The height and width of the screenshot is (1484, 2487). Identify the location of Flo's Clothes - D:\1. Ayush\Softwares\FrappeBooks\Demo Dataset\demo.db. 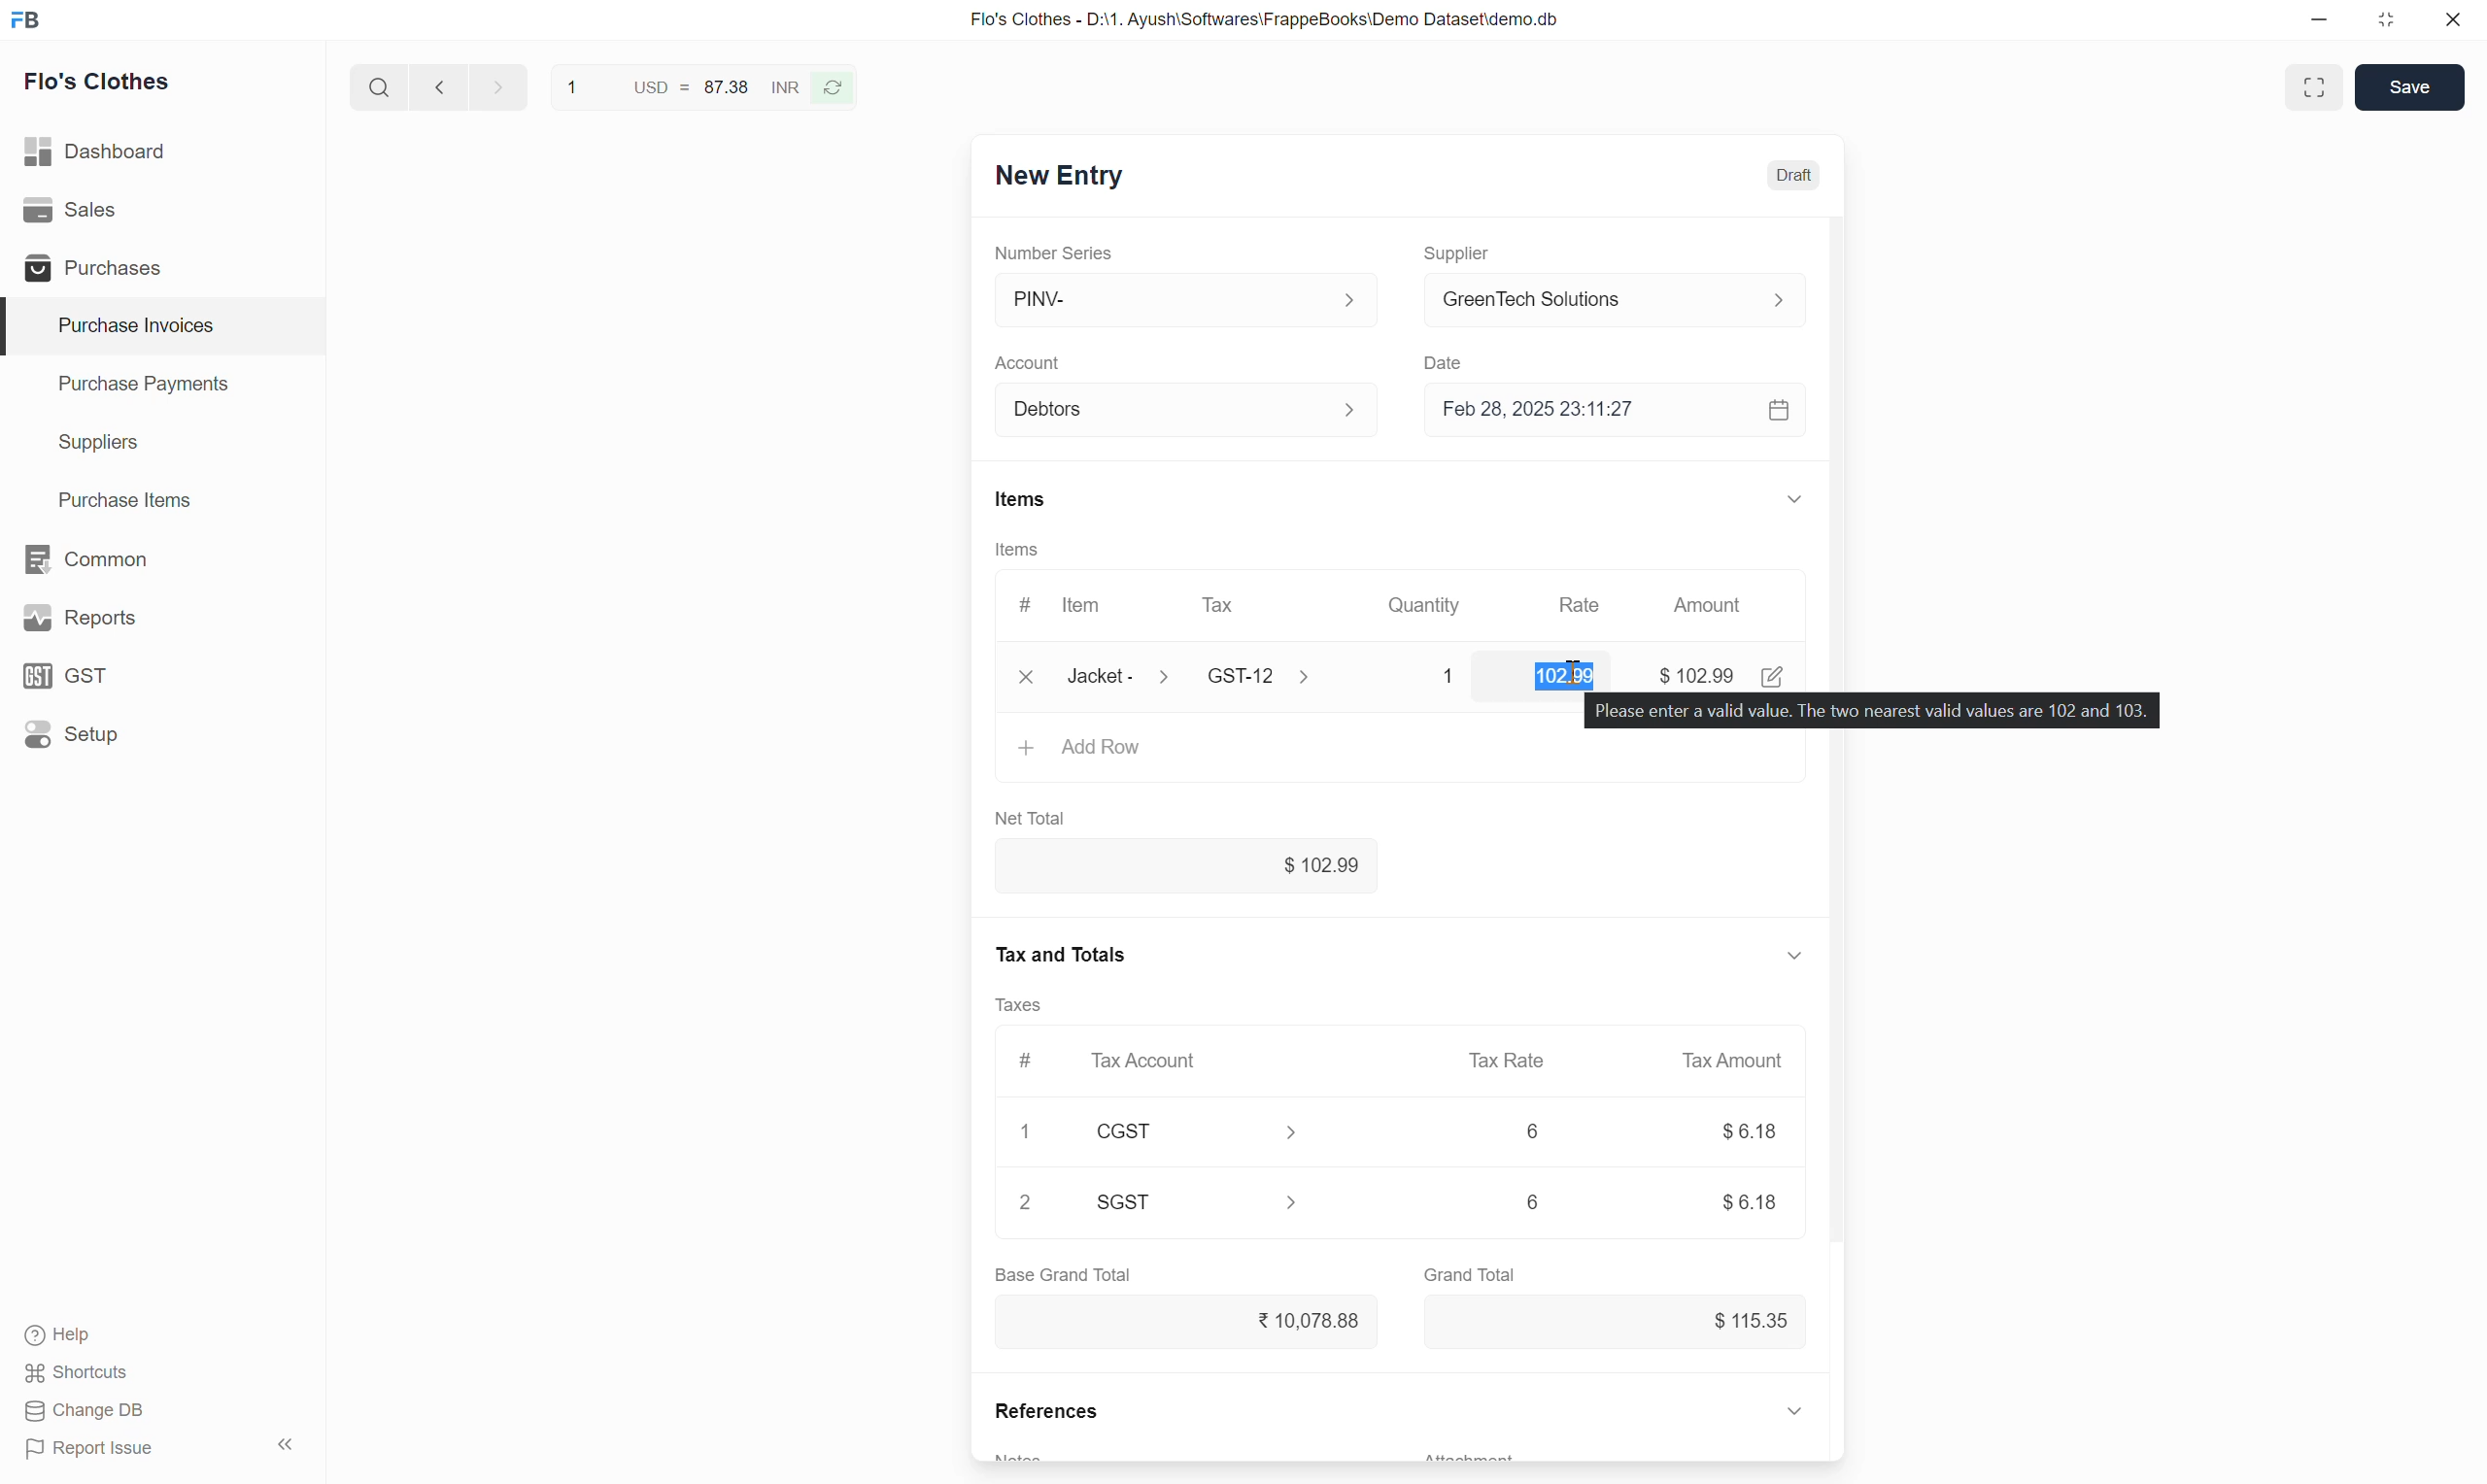
(1266, 20).